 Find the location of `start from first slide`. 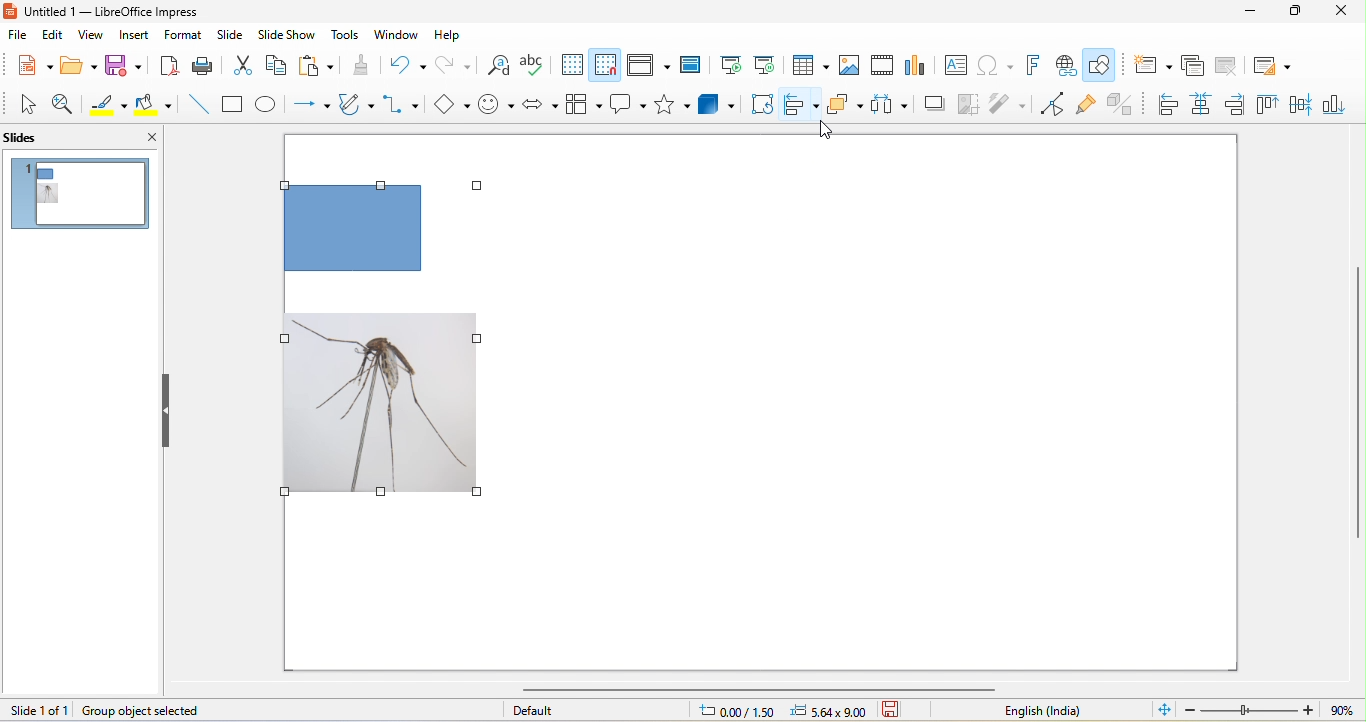

start from first slide is located at coordinates (731, 65).